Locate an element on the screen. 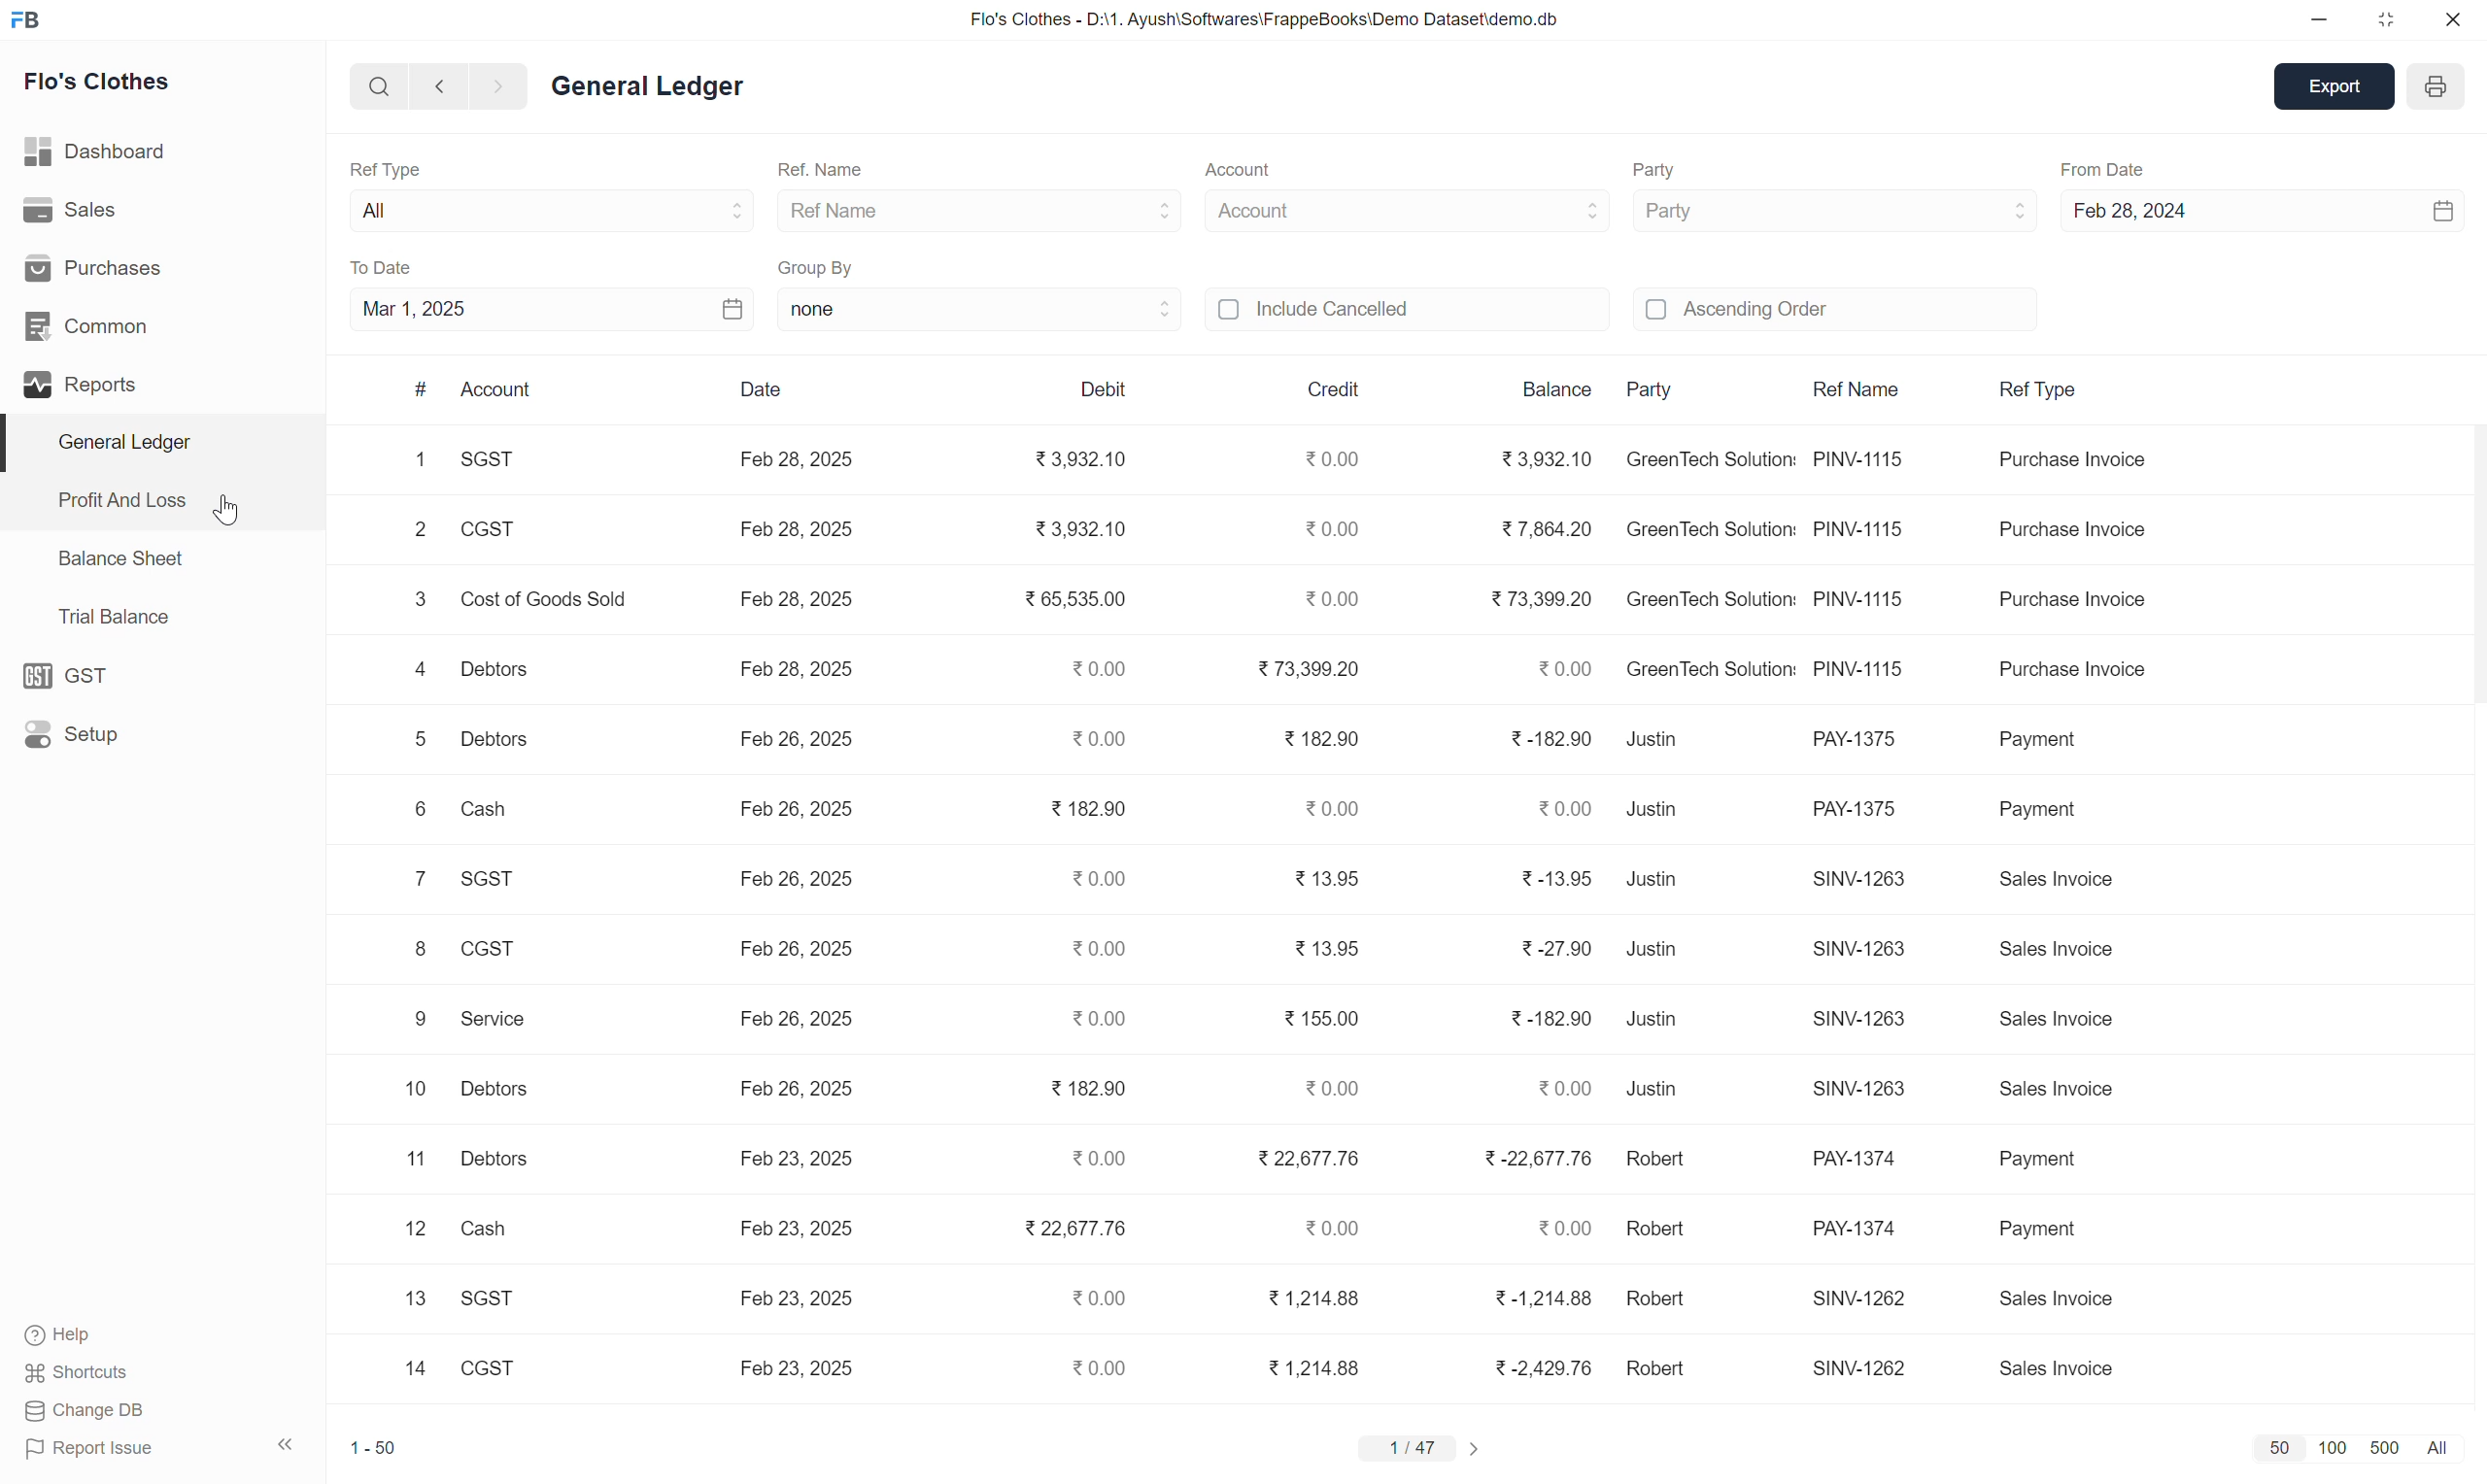 The width and height of the screenshot is (2487, 1484). 1-50 is located at coordinates (384, 1443).